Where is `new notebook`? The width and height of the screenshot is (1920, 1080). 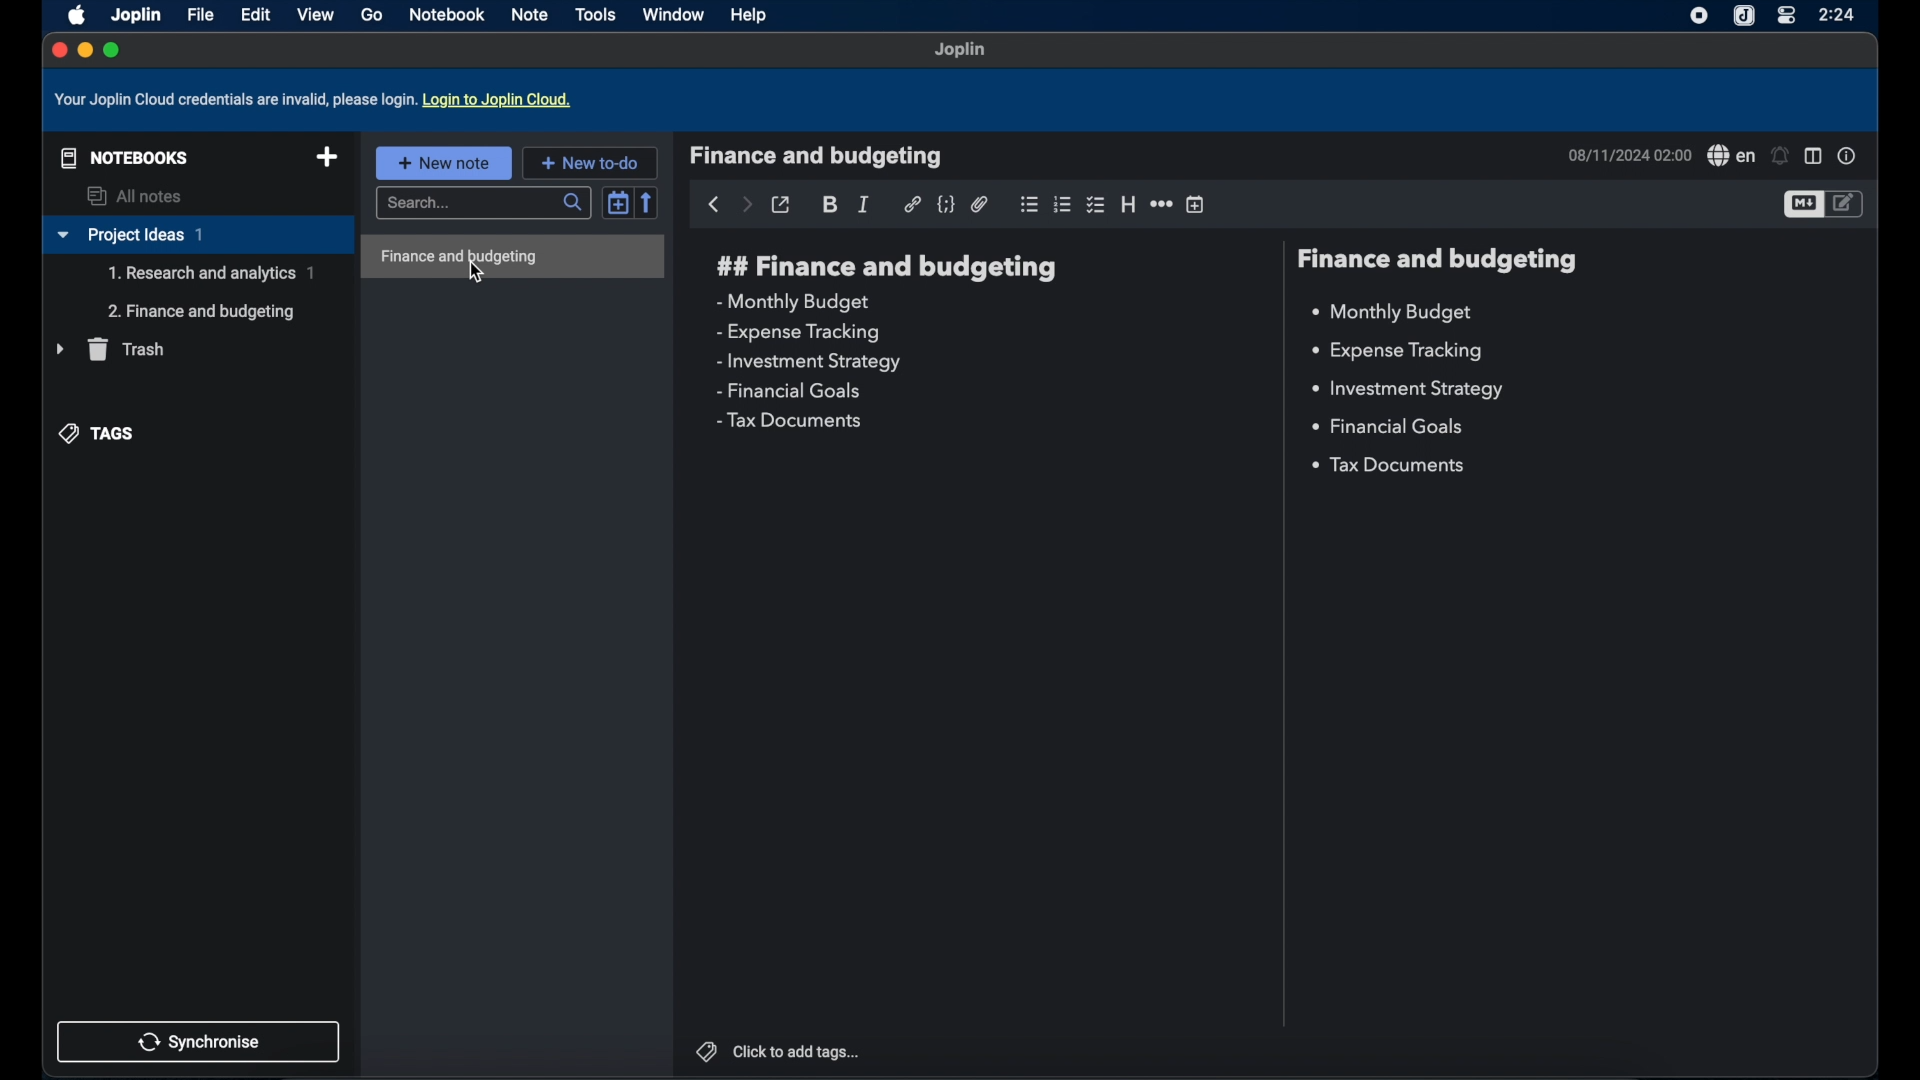
new notebook is located at coordinates (327, 158).